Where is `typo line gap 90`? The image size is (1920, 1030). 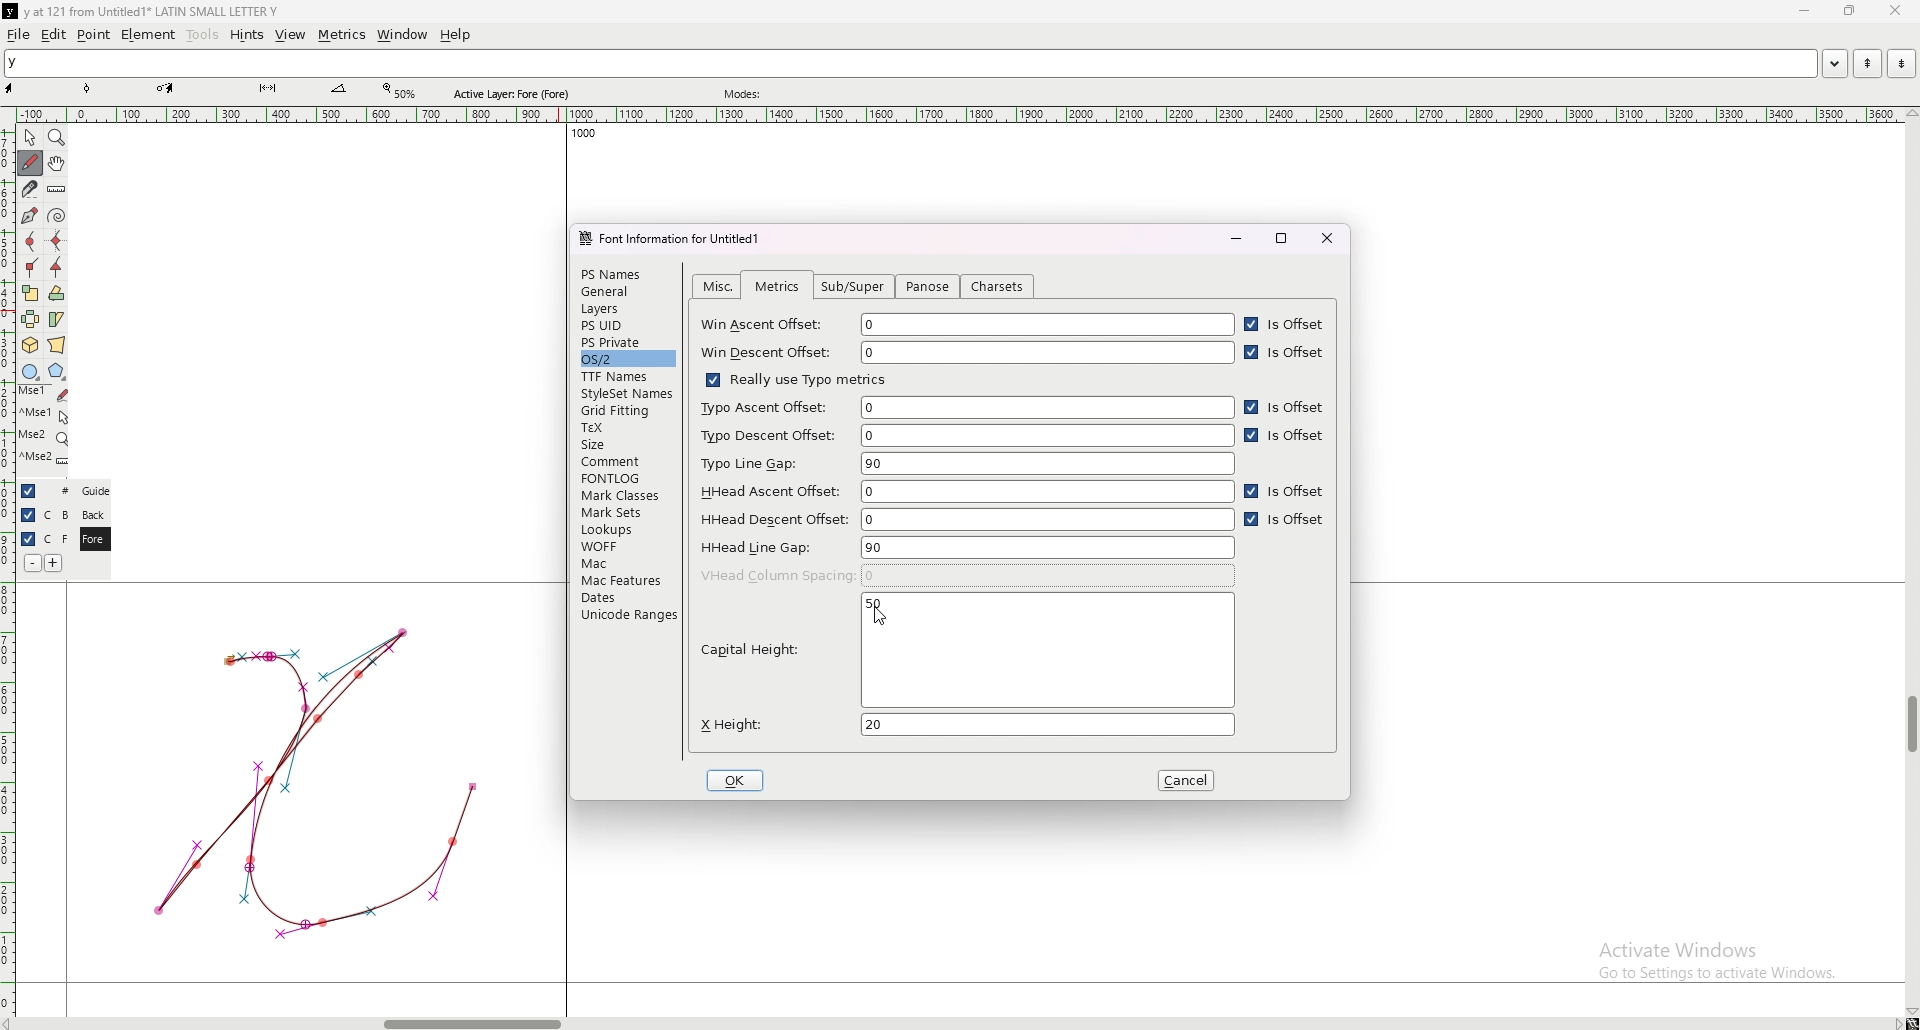 typo line gap 90 is located at coordinates (967, 464).